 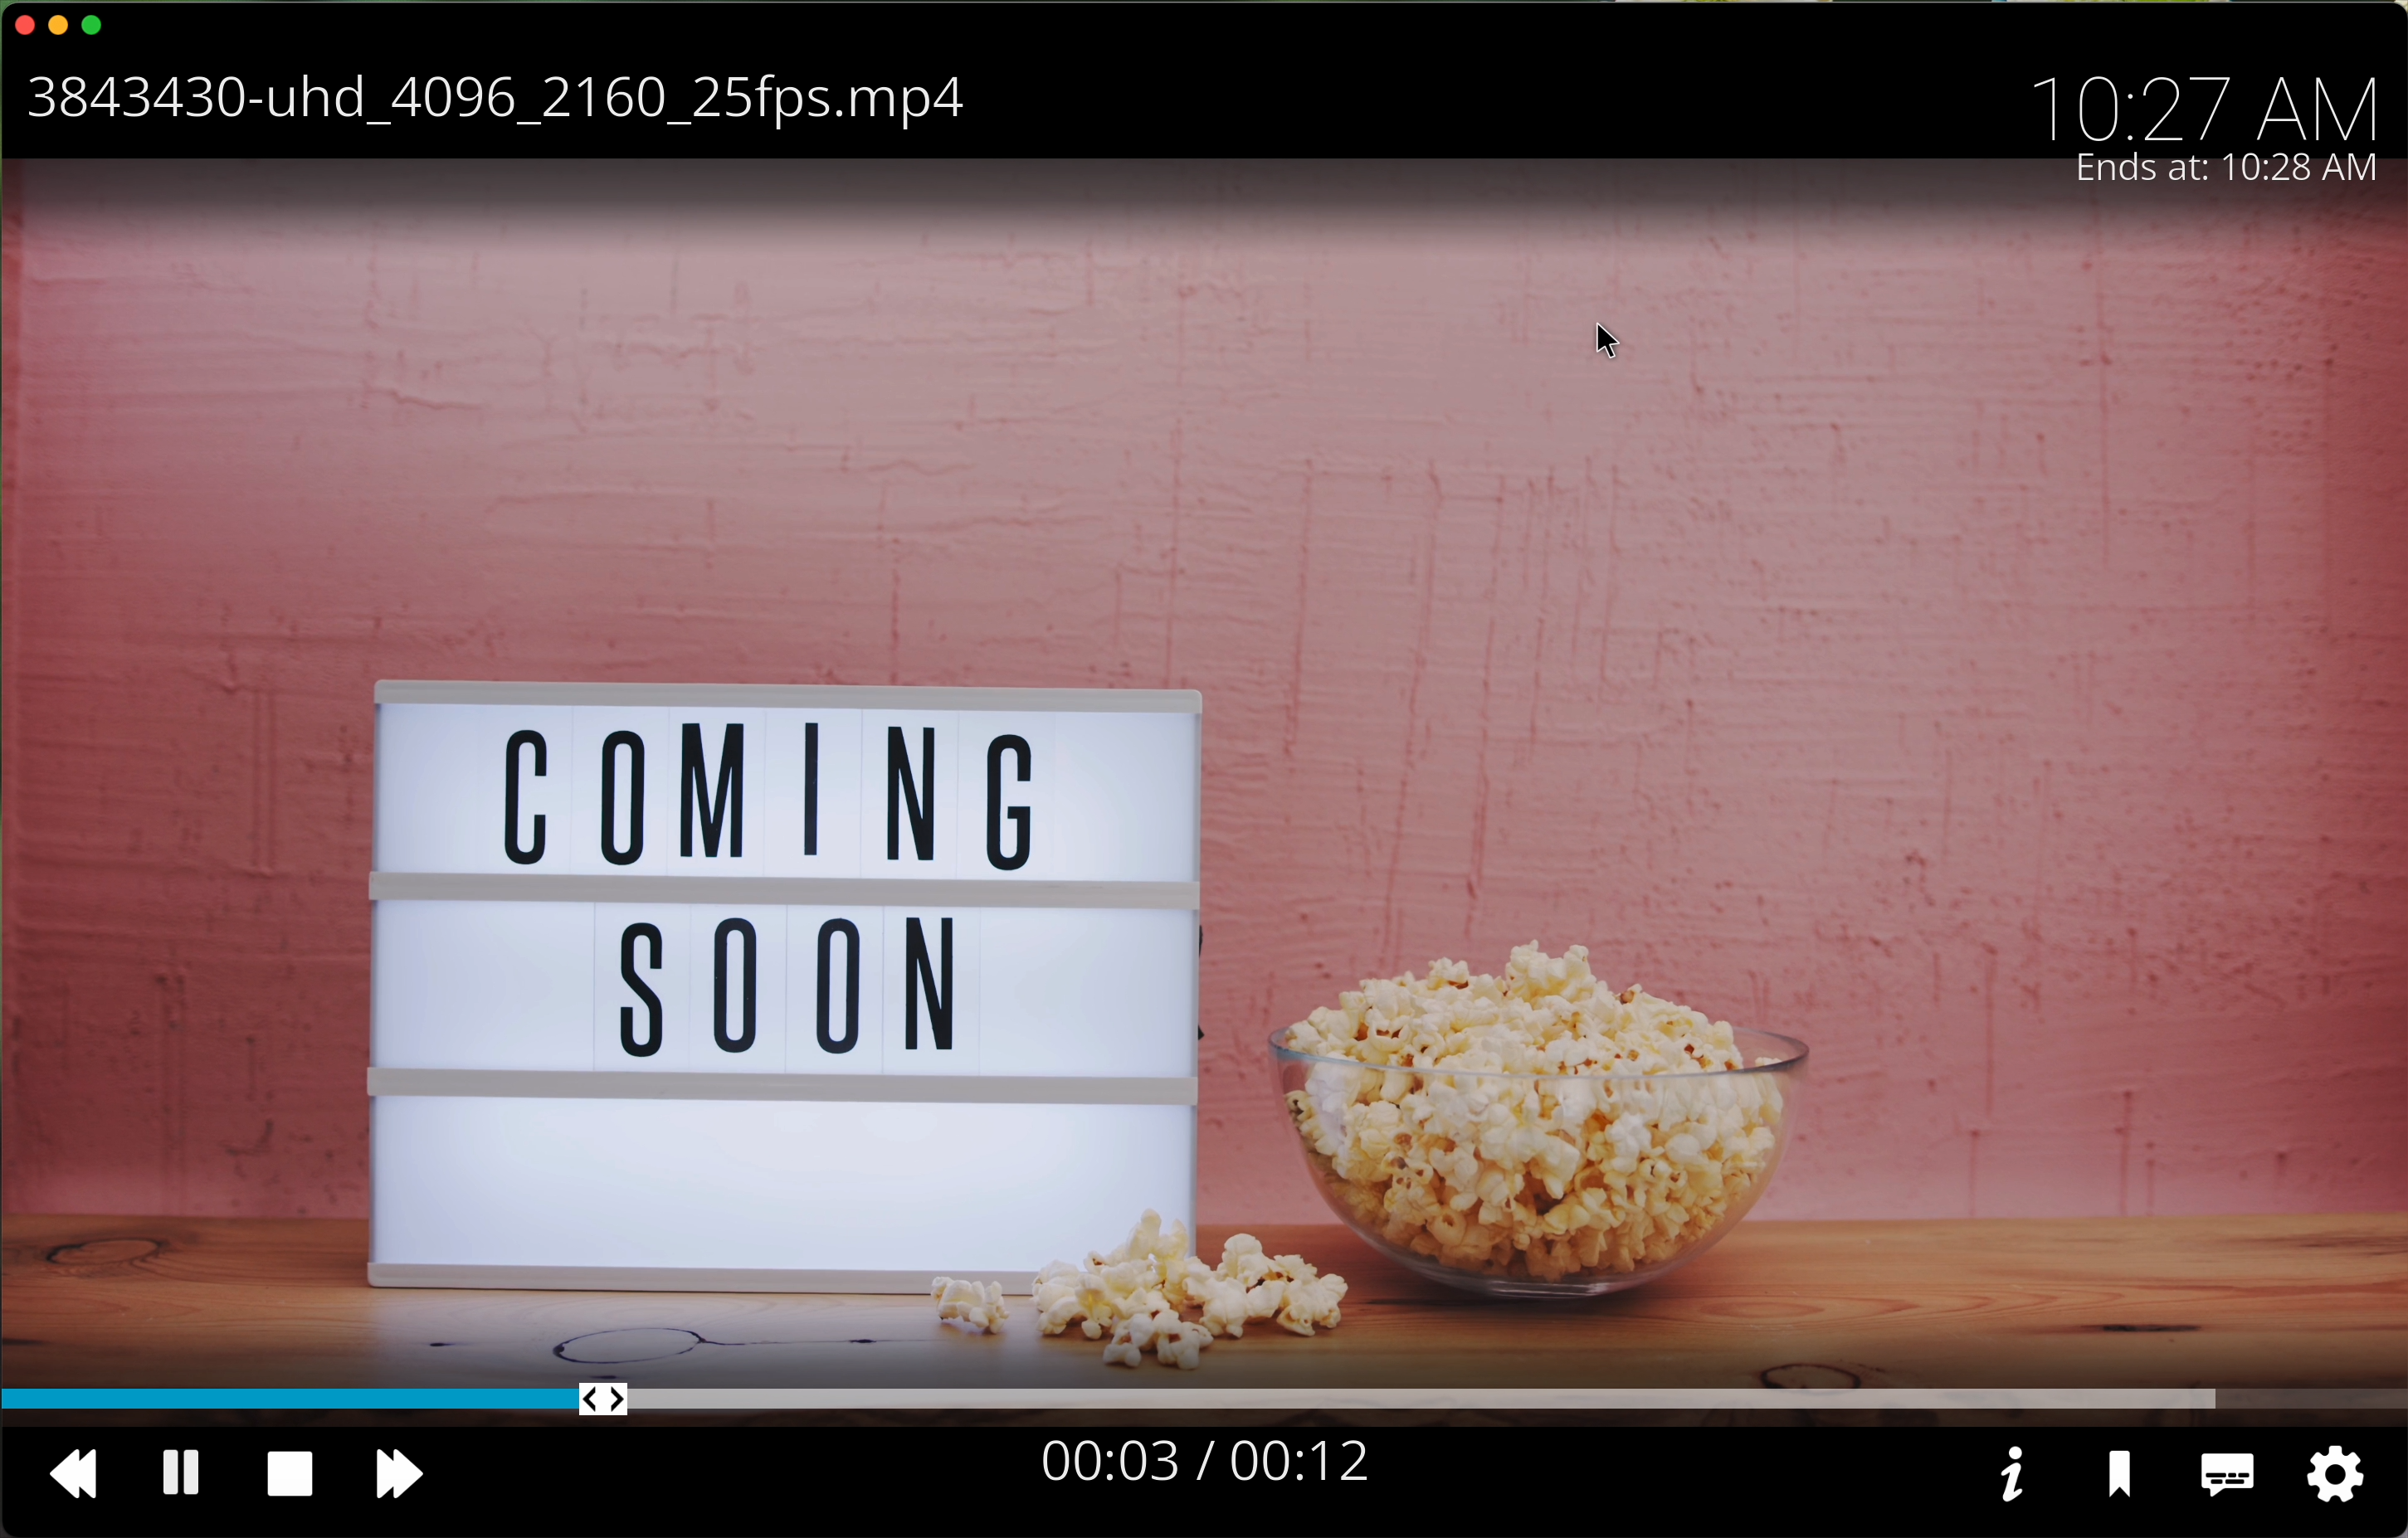 I want to click on fast foward, so click(x=417, y=1472).